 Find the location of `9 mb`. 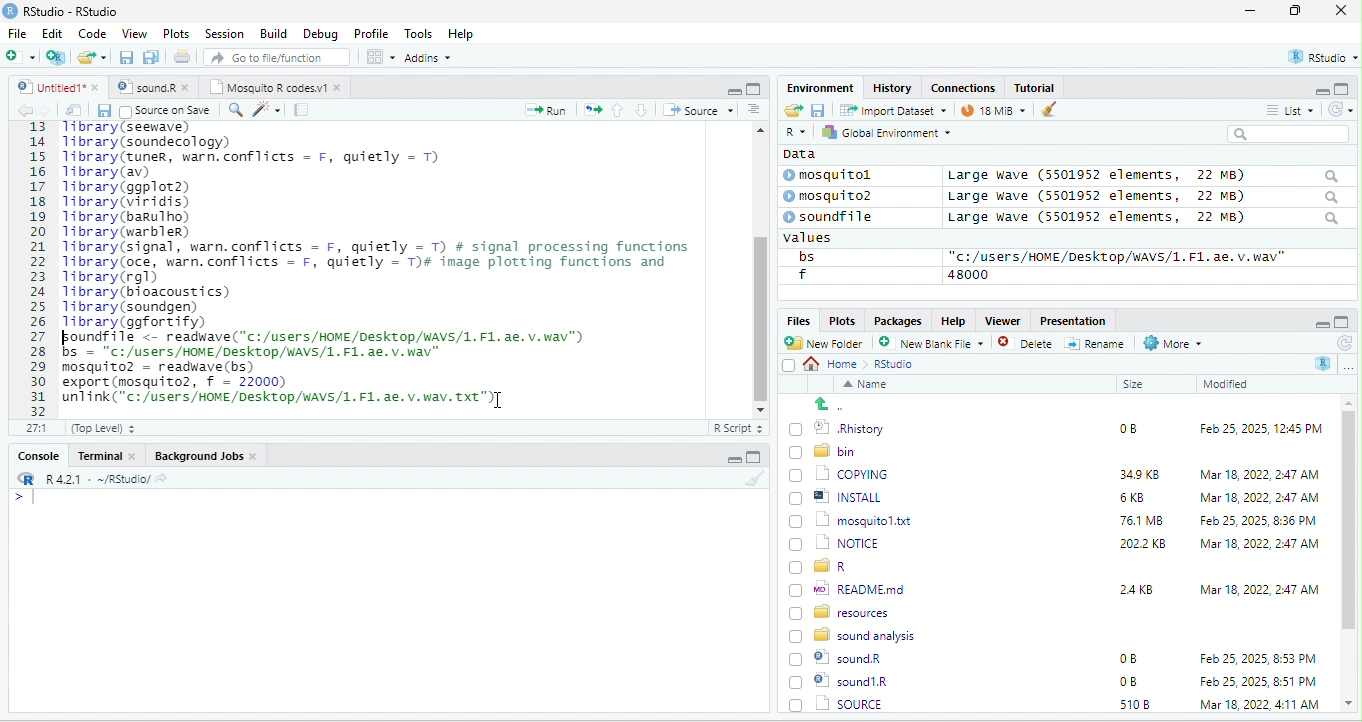

9 mb is located at coordinates (993, 112).